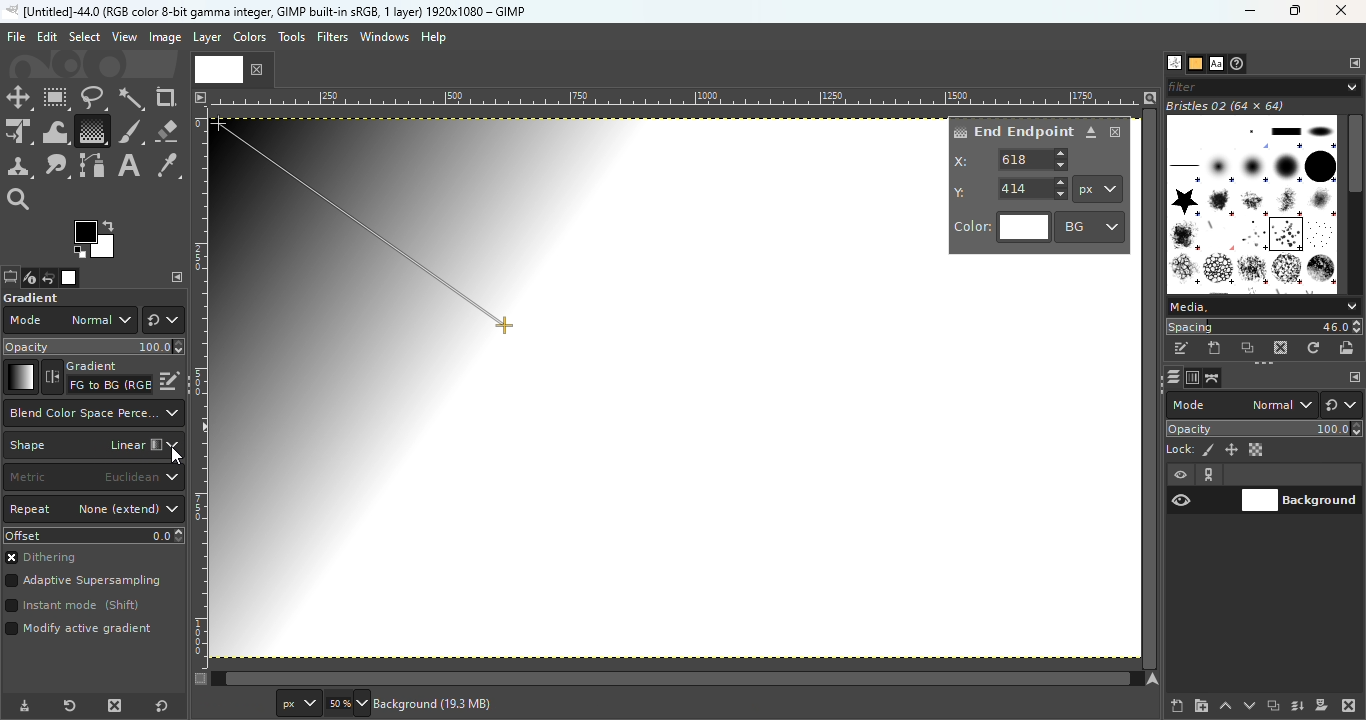 Image resolution: width=1366 pixels, height=720 pixels. I want to click on Save tool preset, so click(22, 707).